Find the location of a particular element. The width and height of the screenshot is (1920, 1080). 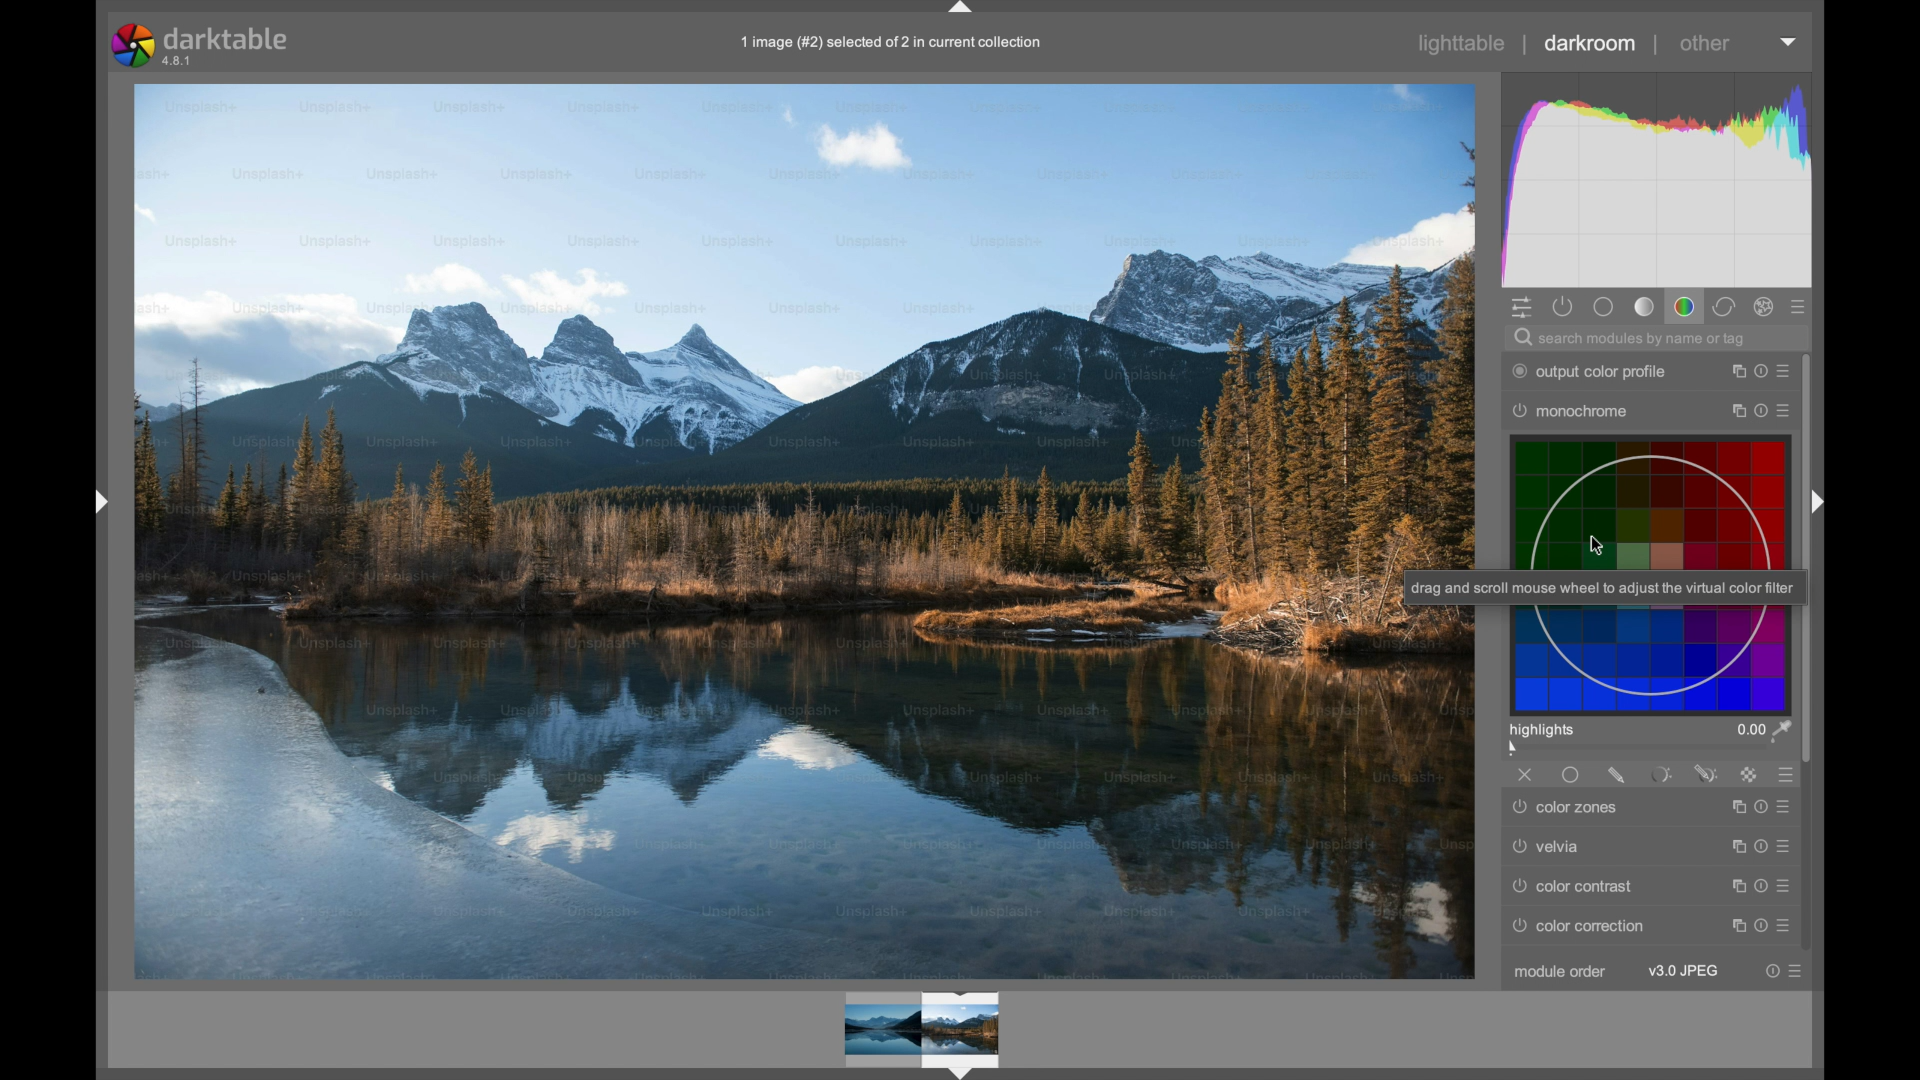

presets is located at coordinates (1789, 885).